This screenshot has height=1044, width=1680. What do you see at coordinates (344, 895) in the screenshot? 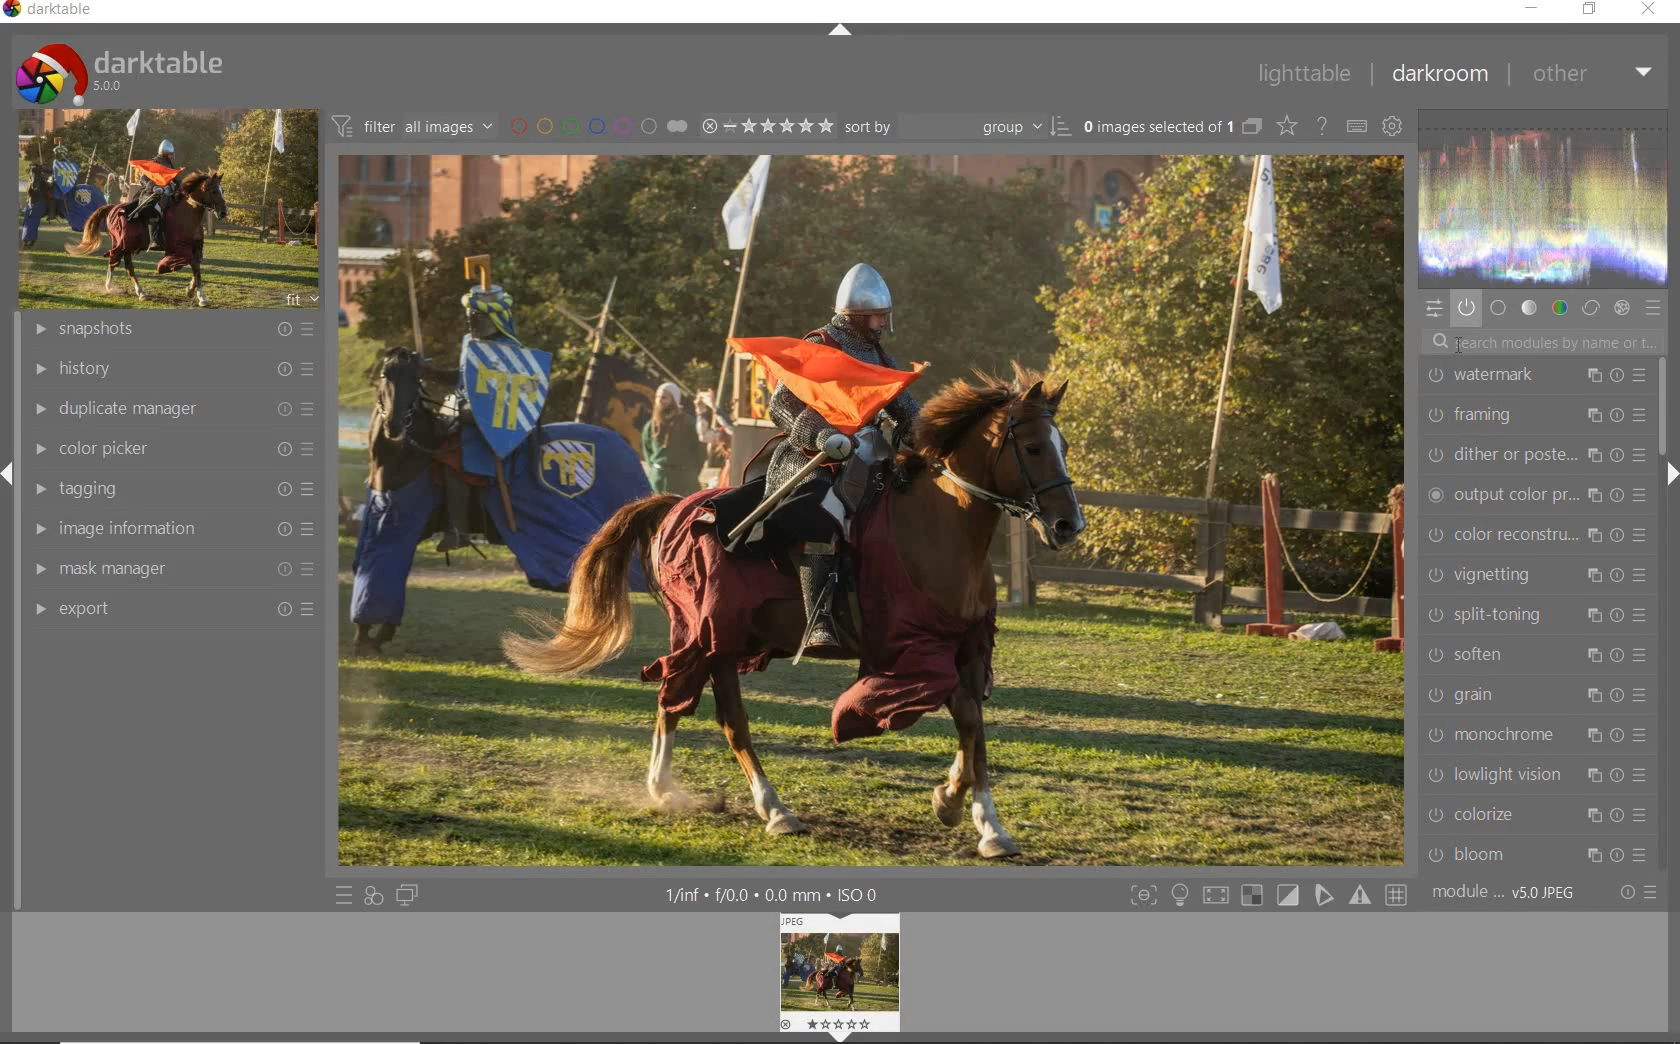
I see `quick access to presets` at bounding box center [344, 895].